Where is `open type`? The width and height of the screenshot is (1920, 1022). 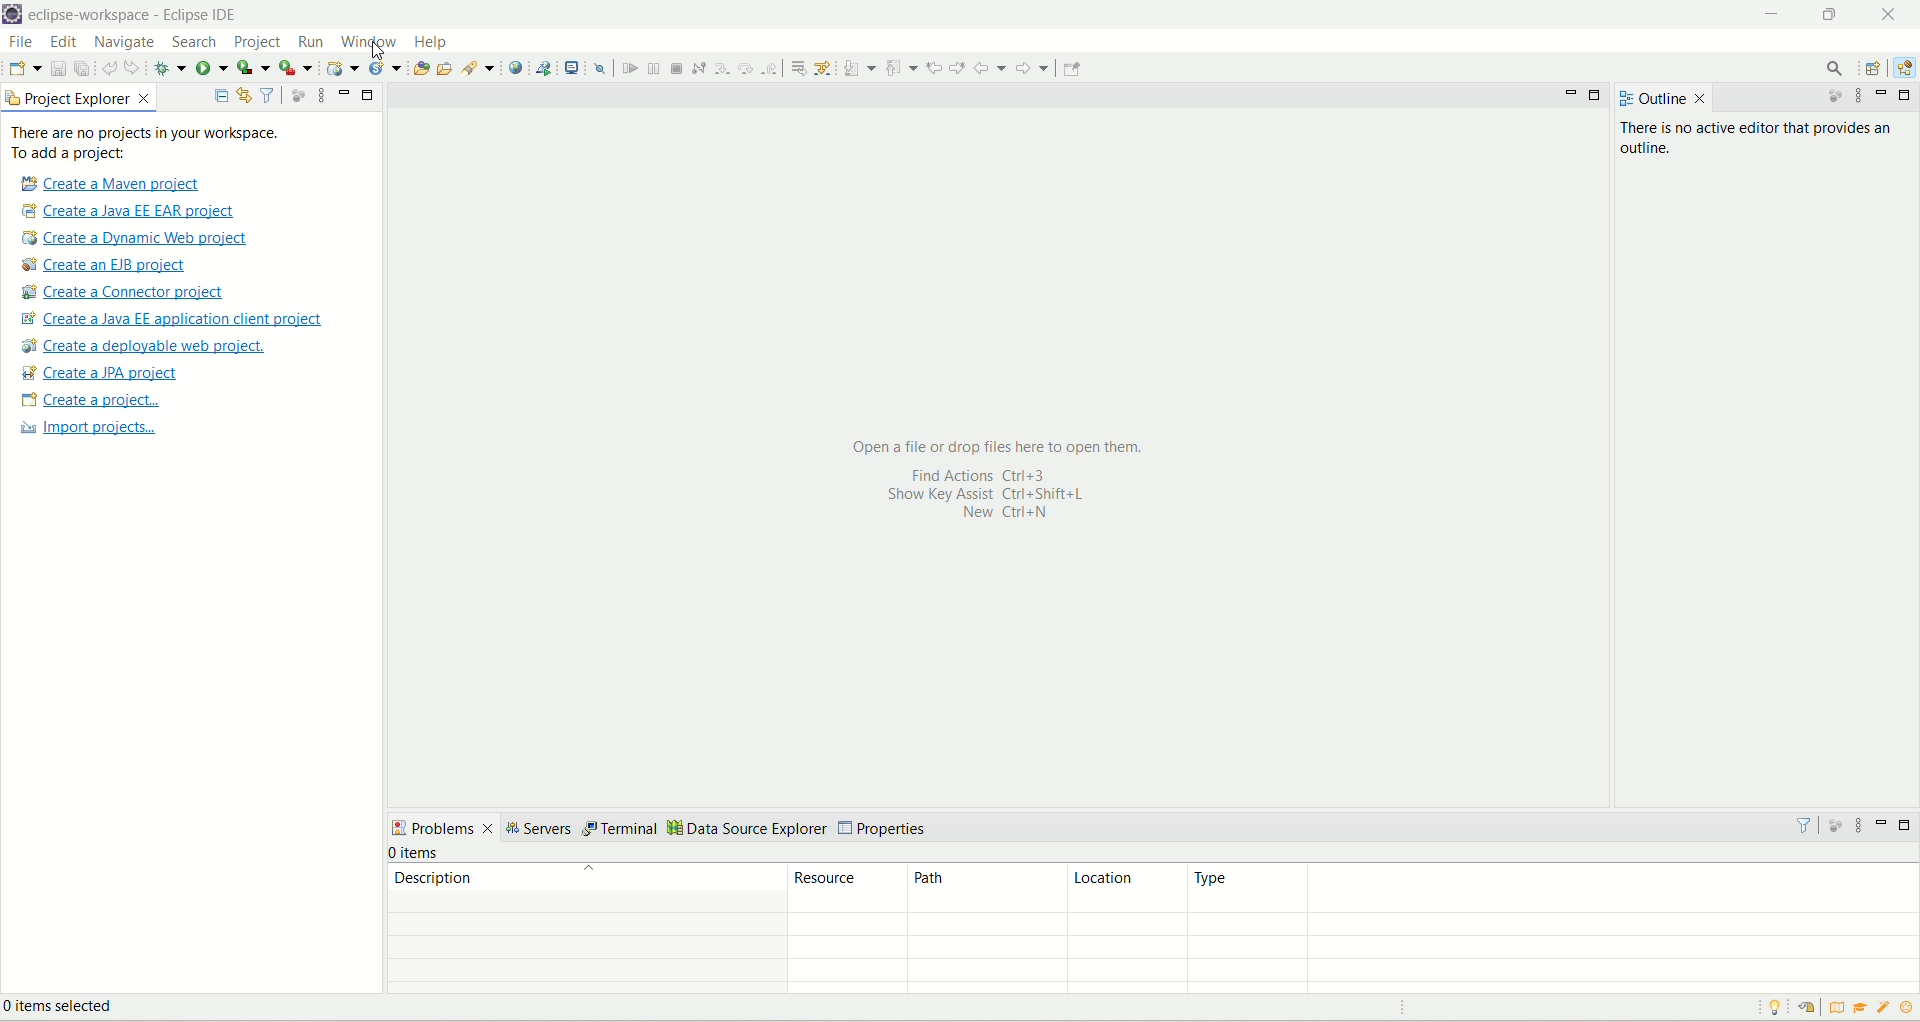 open type is located at coordinates (421, 66).